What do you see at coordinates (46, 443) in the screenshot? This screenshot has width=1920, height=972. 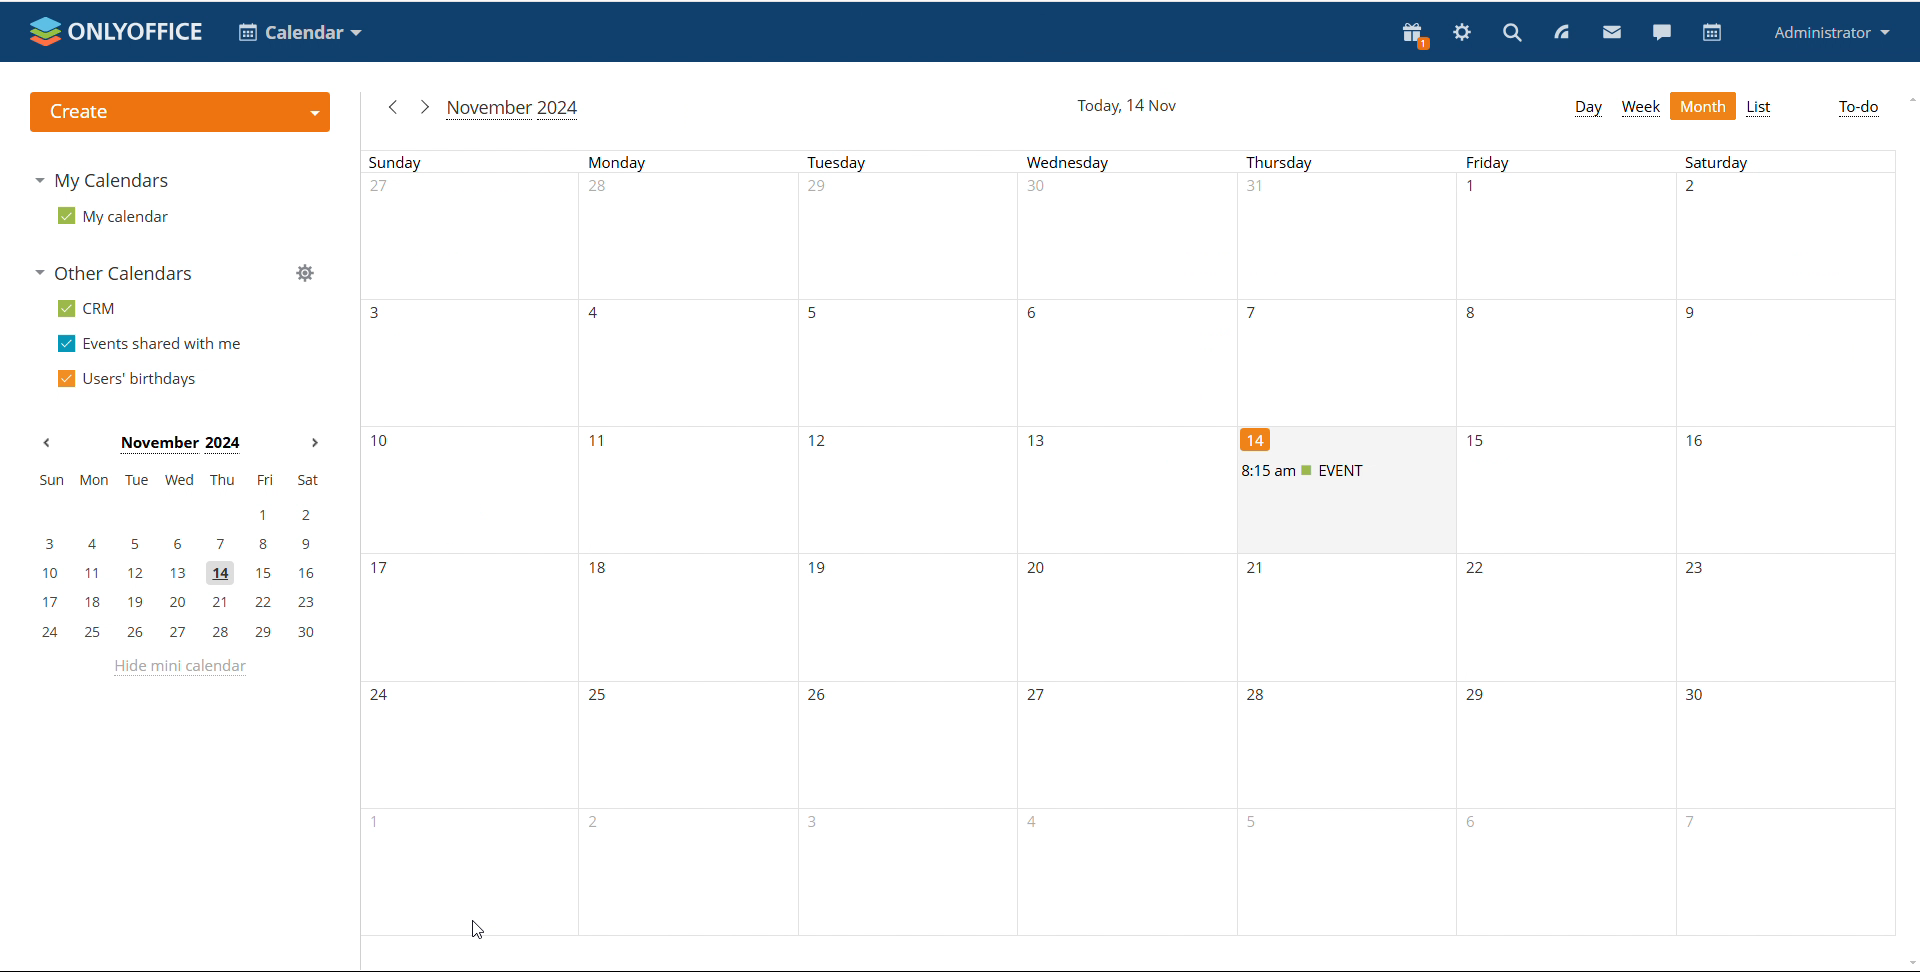 I see `previous month` at bounding box center [46, 443].